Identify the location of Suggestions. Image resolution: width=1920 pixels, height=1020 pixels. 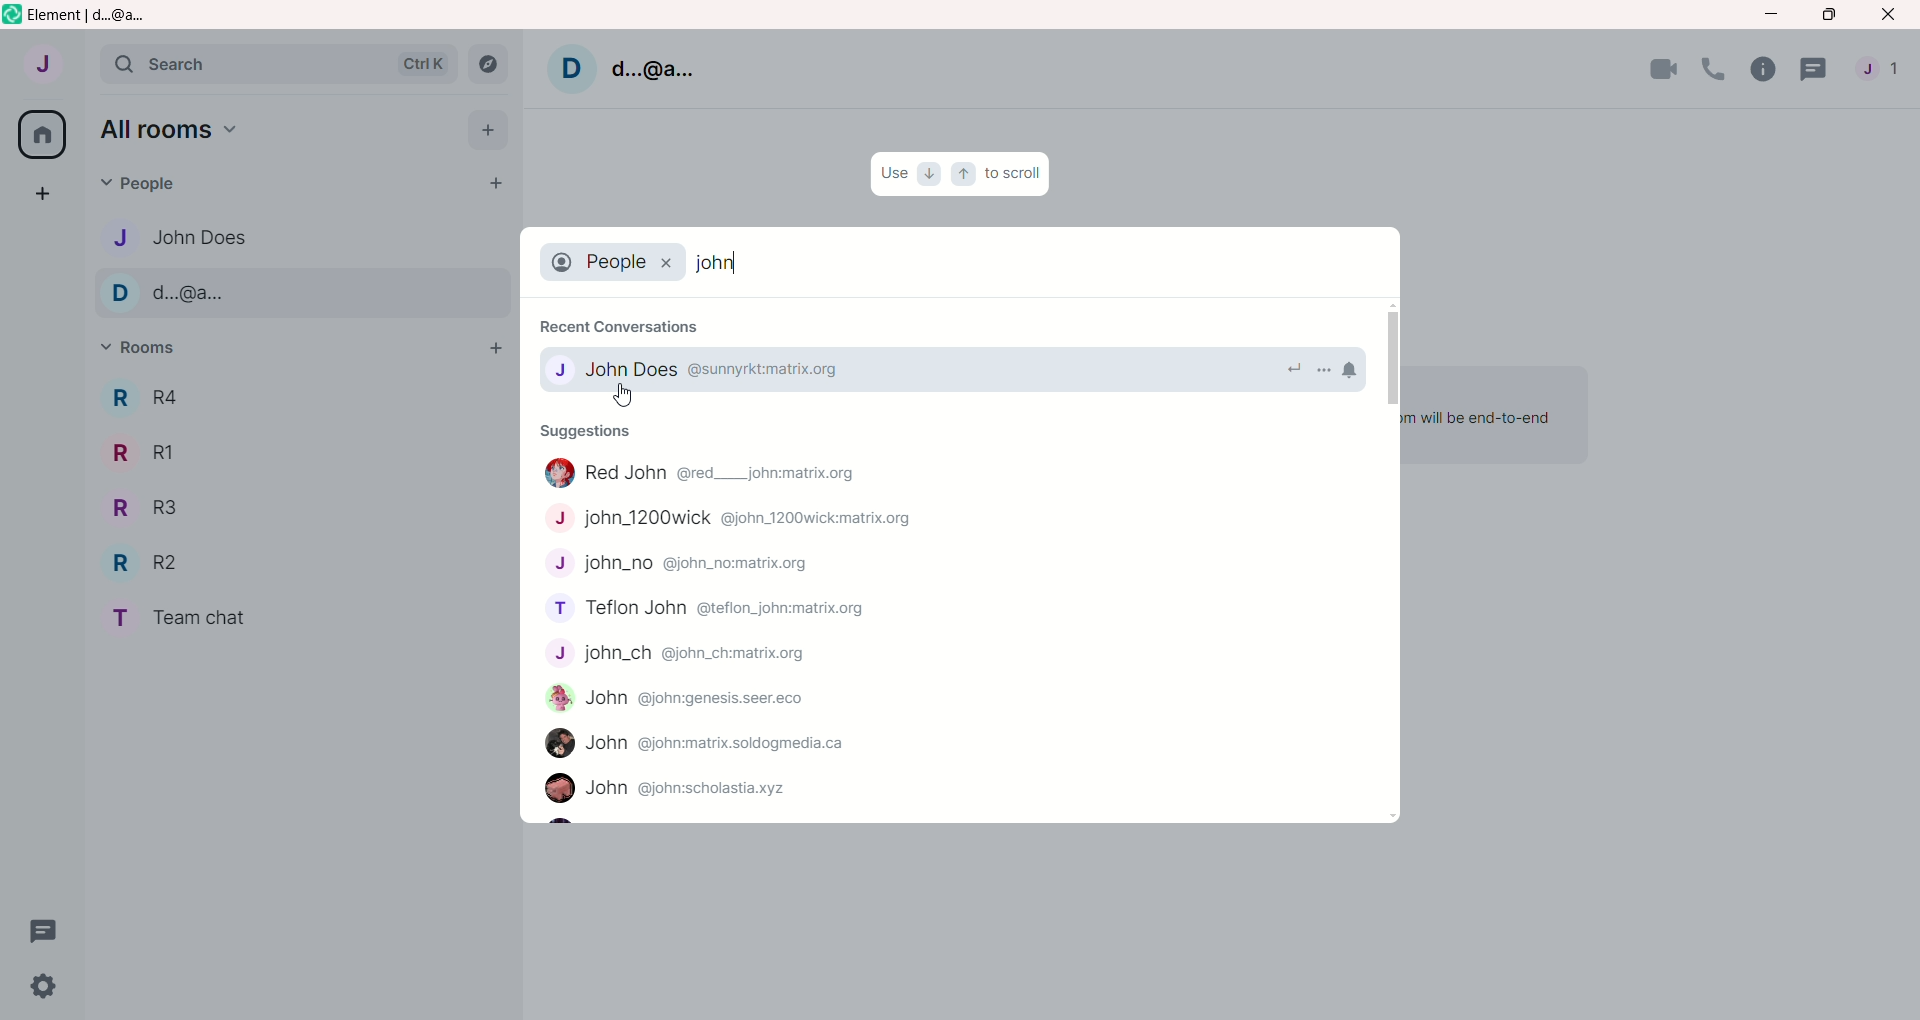
(596, 432).